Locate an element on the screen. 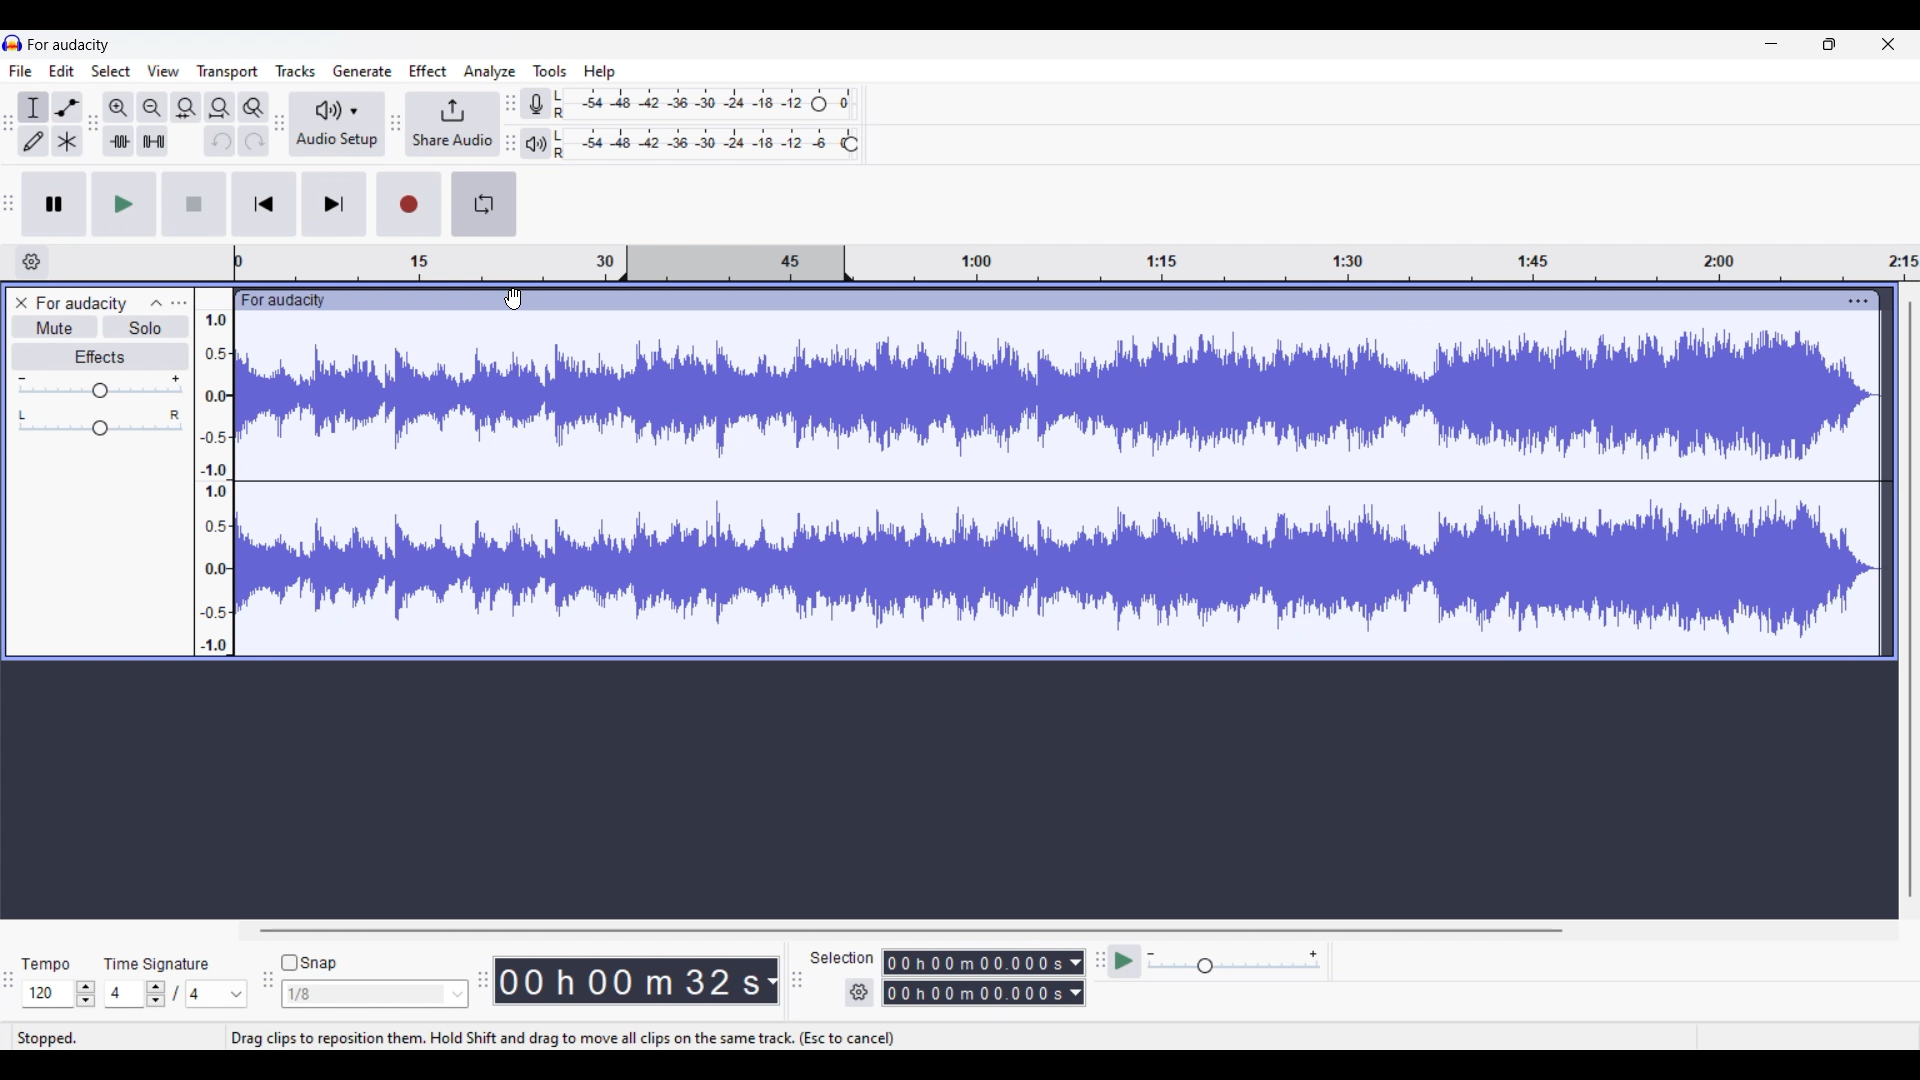  Tracks menu is located at coordinates (295, 71).